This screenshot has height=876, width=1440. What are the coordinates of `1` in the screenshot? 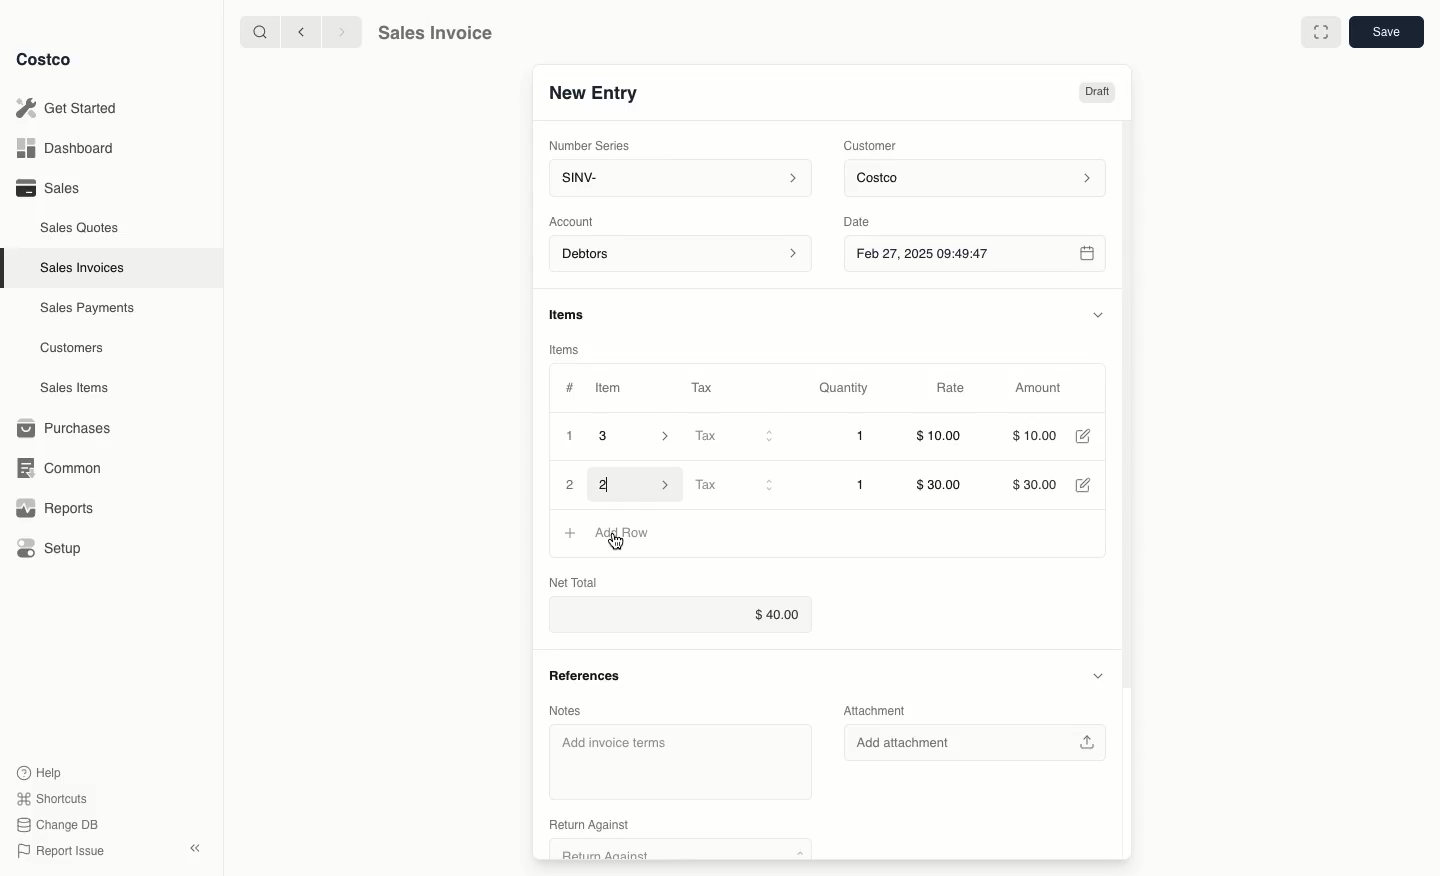 It's located at (862, 485).